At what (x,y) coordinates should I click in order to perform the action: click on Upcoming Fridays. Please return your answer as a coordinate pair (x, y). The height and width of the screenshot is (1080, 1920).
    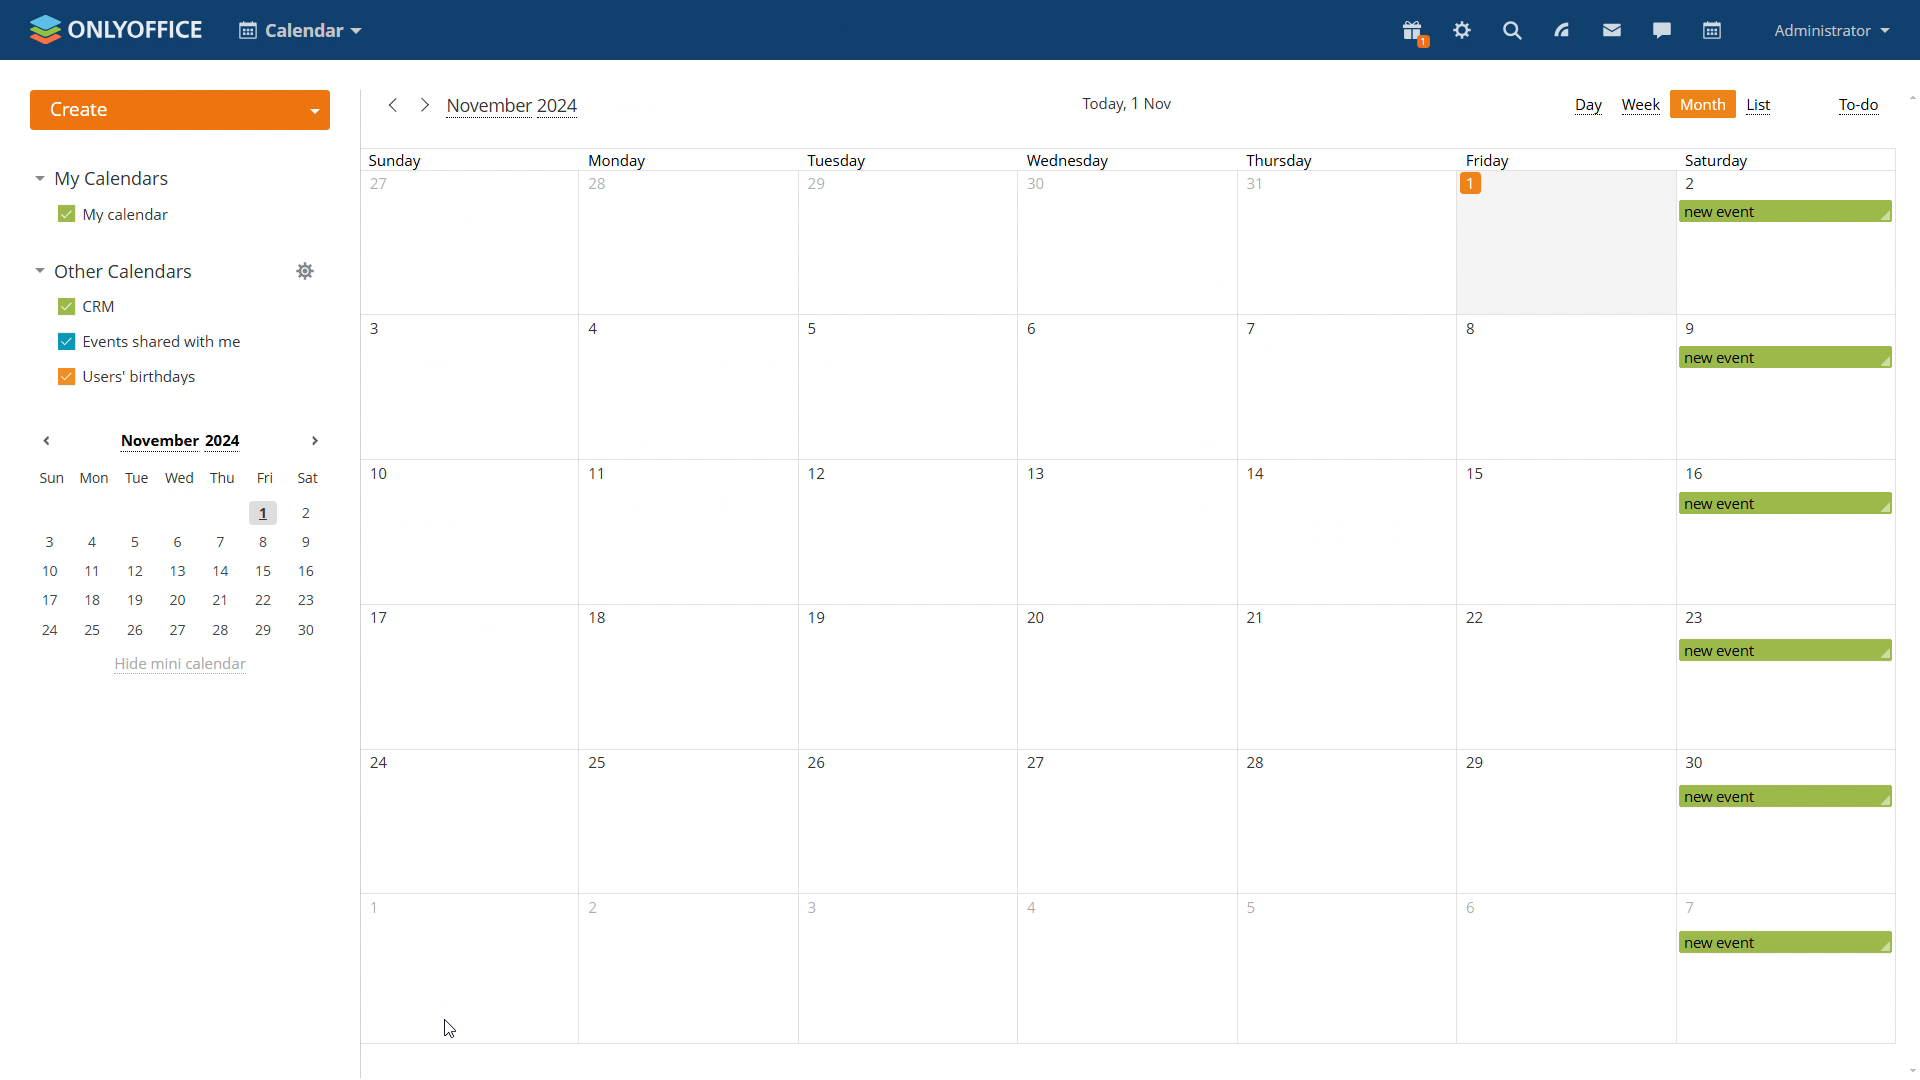
    Looking at the image, I should click on (1565, 679).